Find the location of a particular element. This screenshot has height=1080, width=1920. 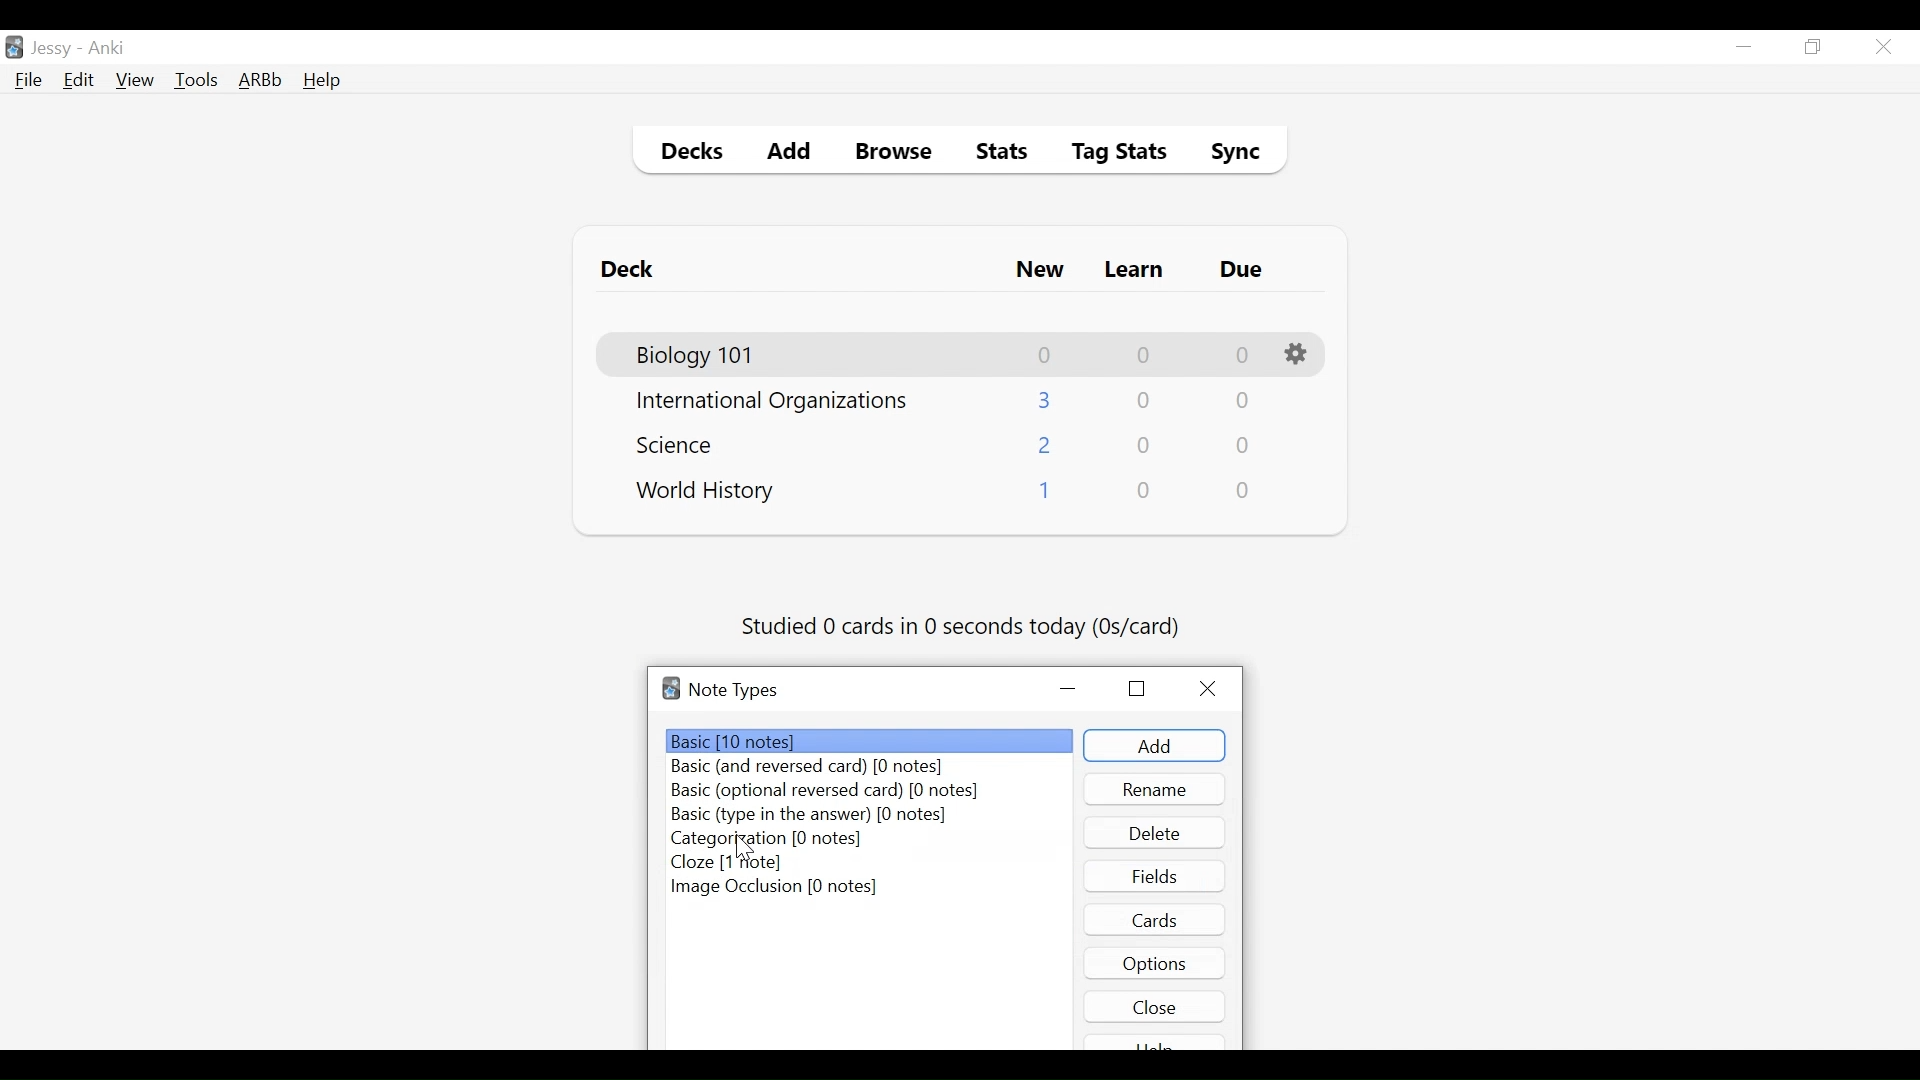

Studied number of cards in second today (os/card) is located at coordinates (963, 628).